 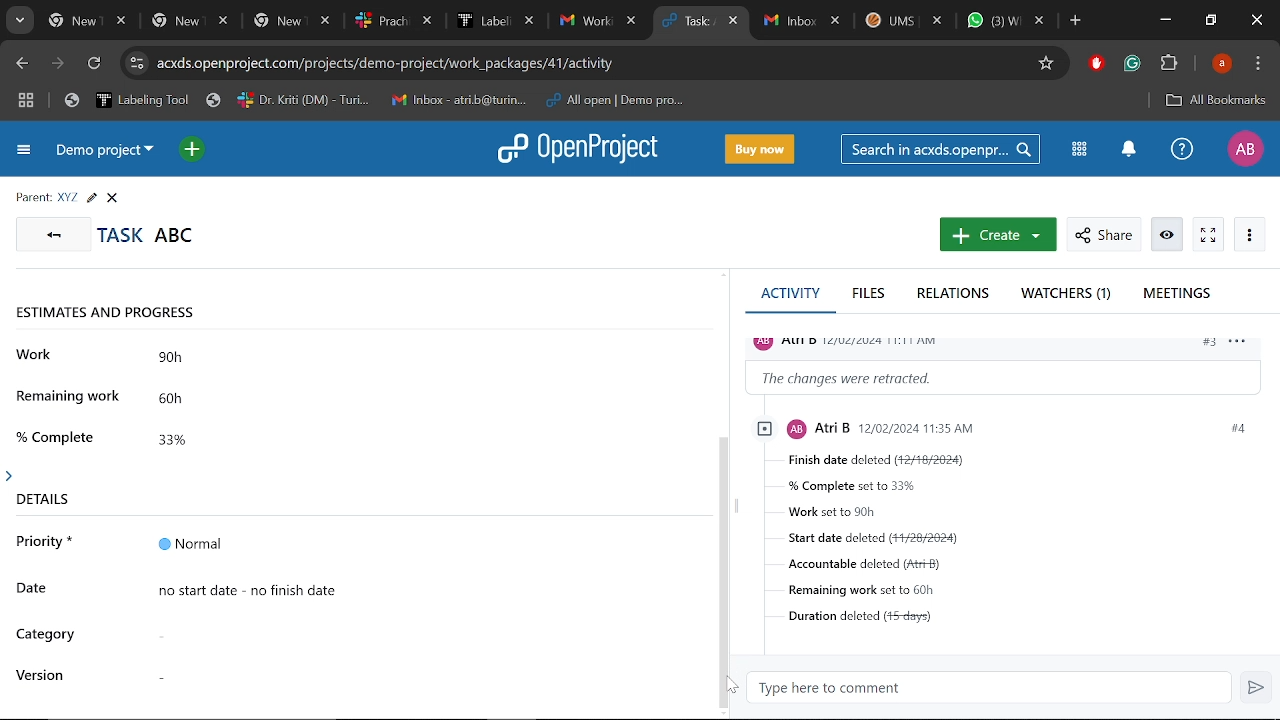 What do you see at coordinates (37, 354) in the screenshot?
I see `work` at bounding box center [37, 354].